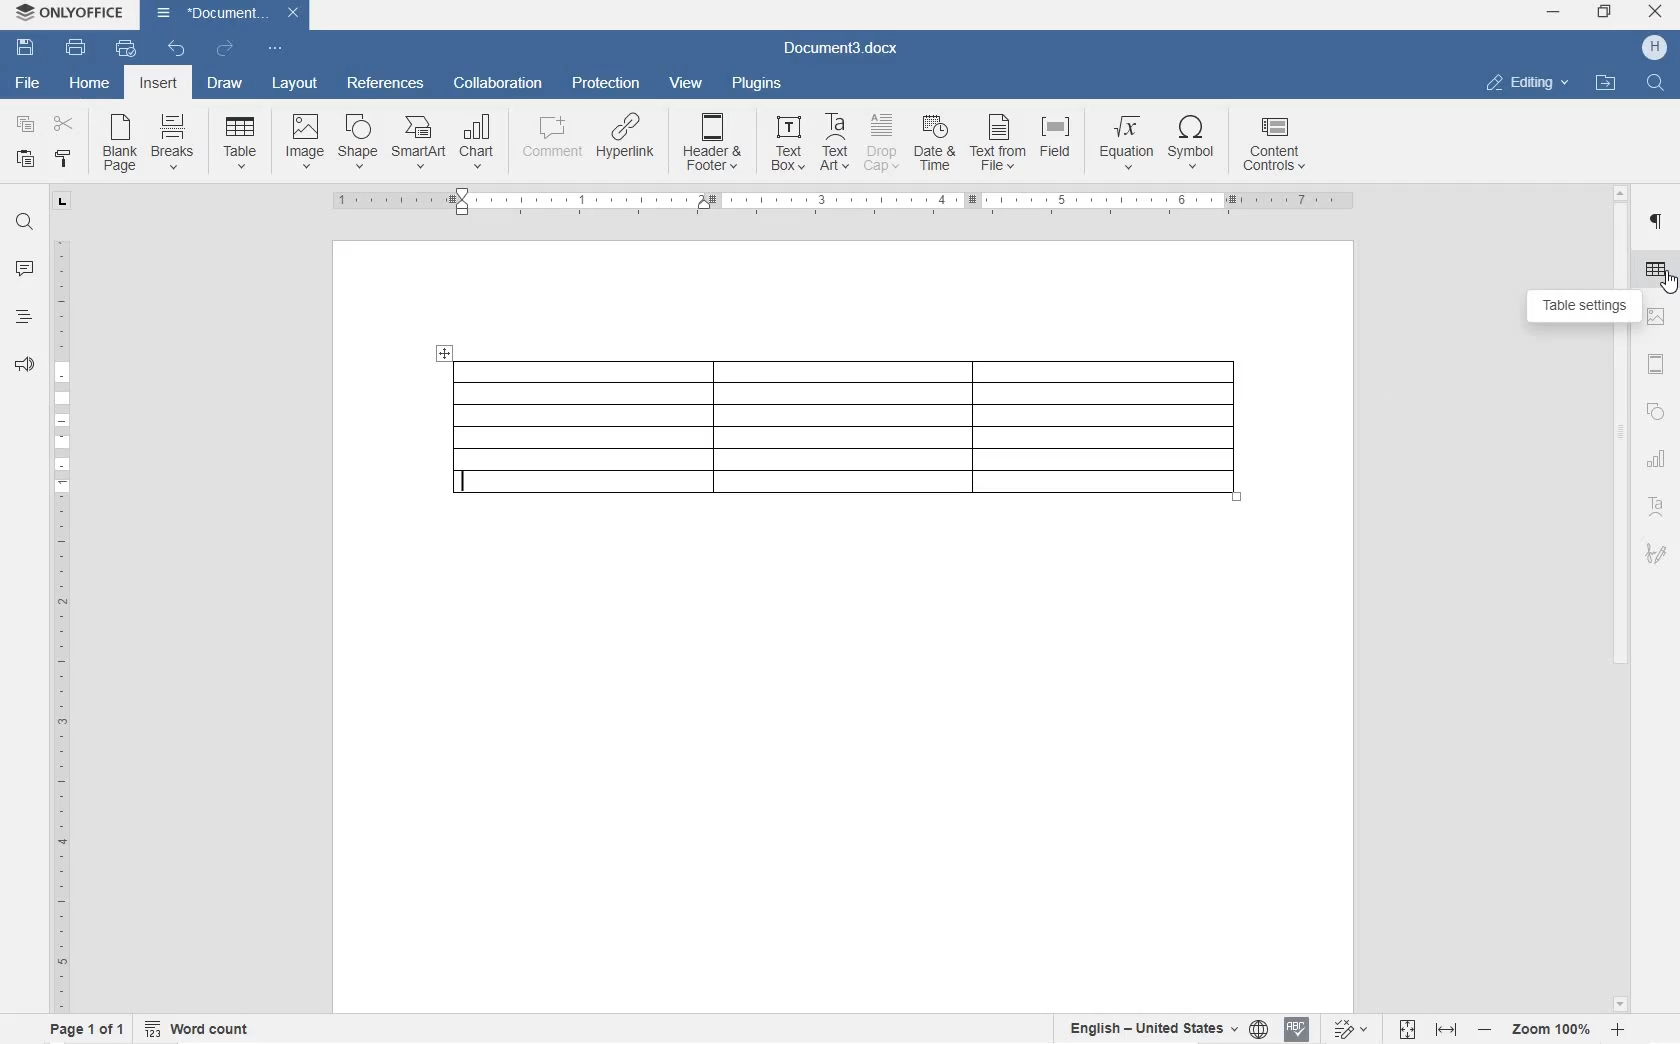  I want to click on SET TEXT OR DOCUMENT LANGUAGE, so click(1165, 1028).